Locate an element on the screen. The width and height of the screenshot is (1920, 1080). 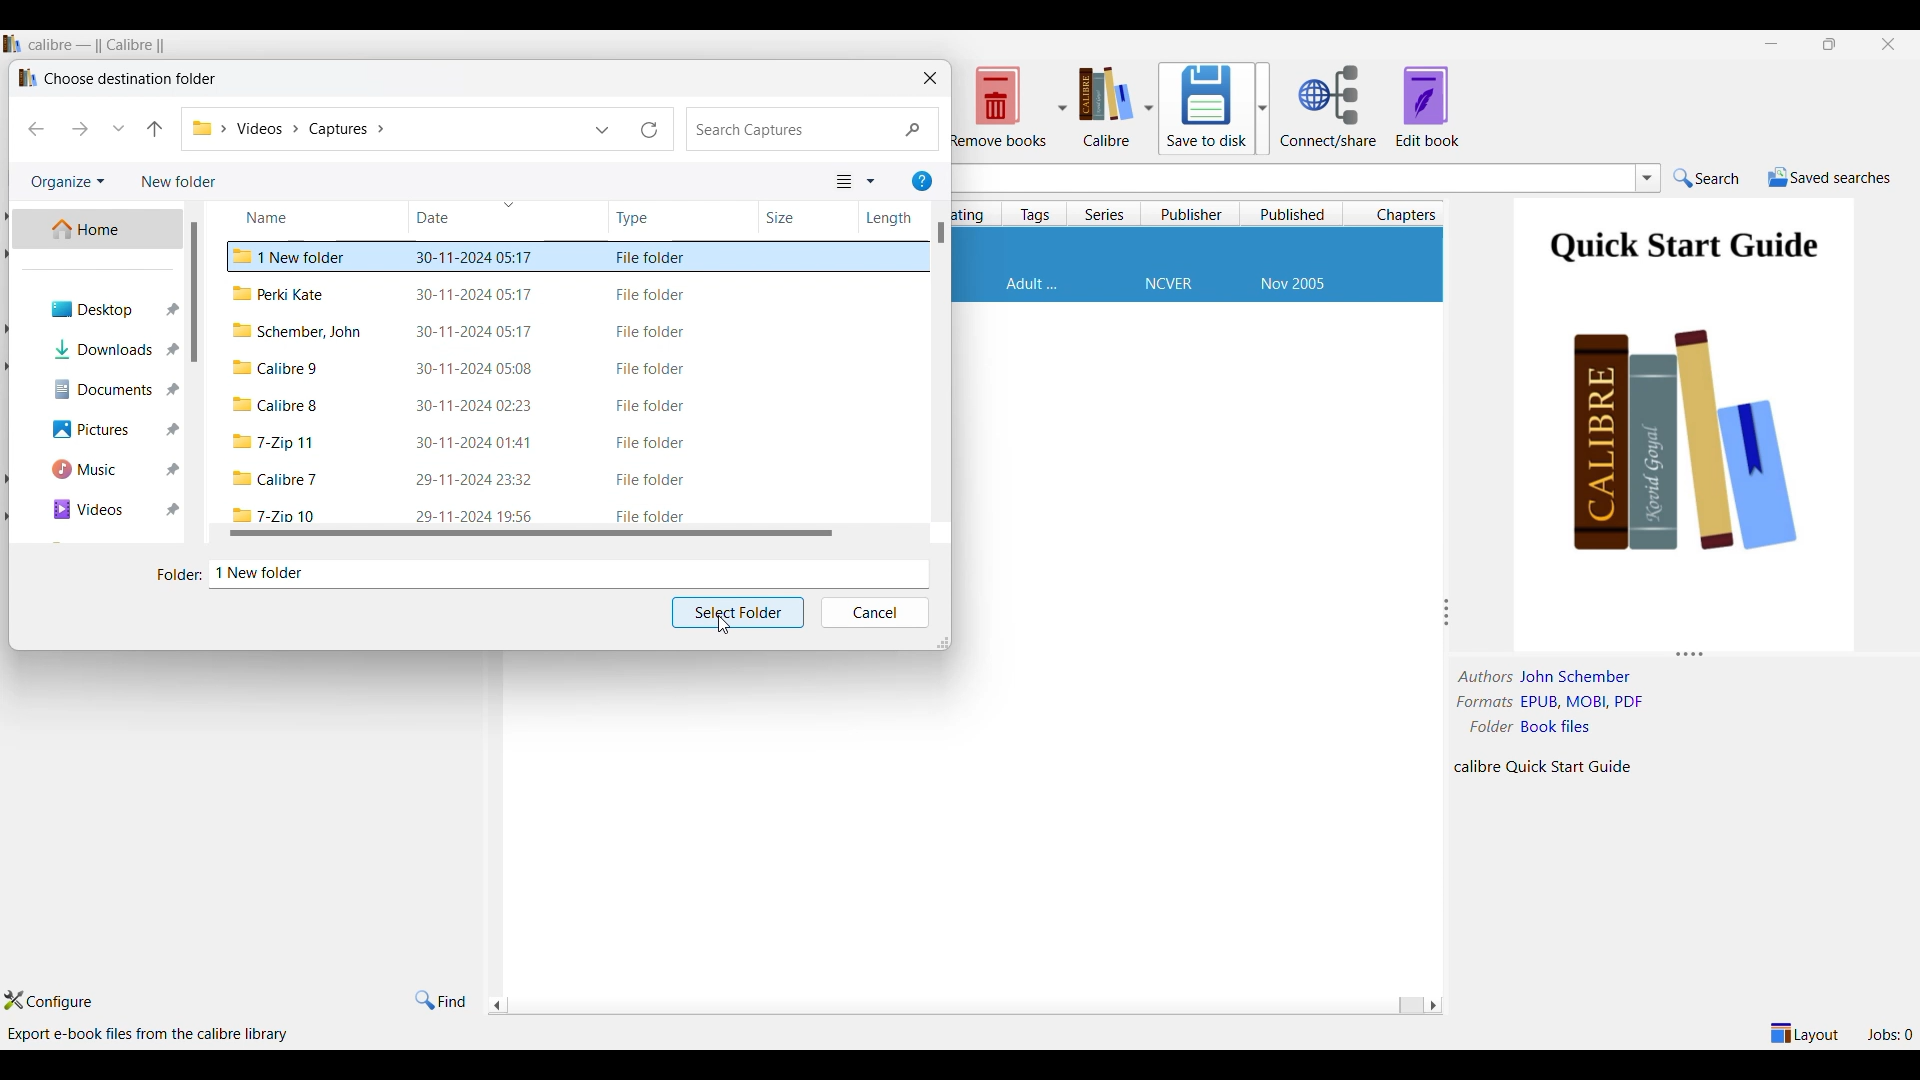
Publisher column is located at coordinates (1193, 213).